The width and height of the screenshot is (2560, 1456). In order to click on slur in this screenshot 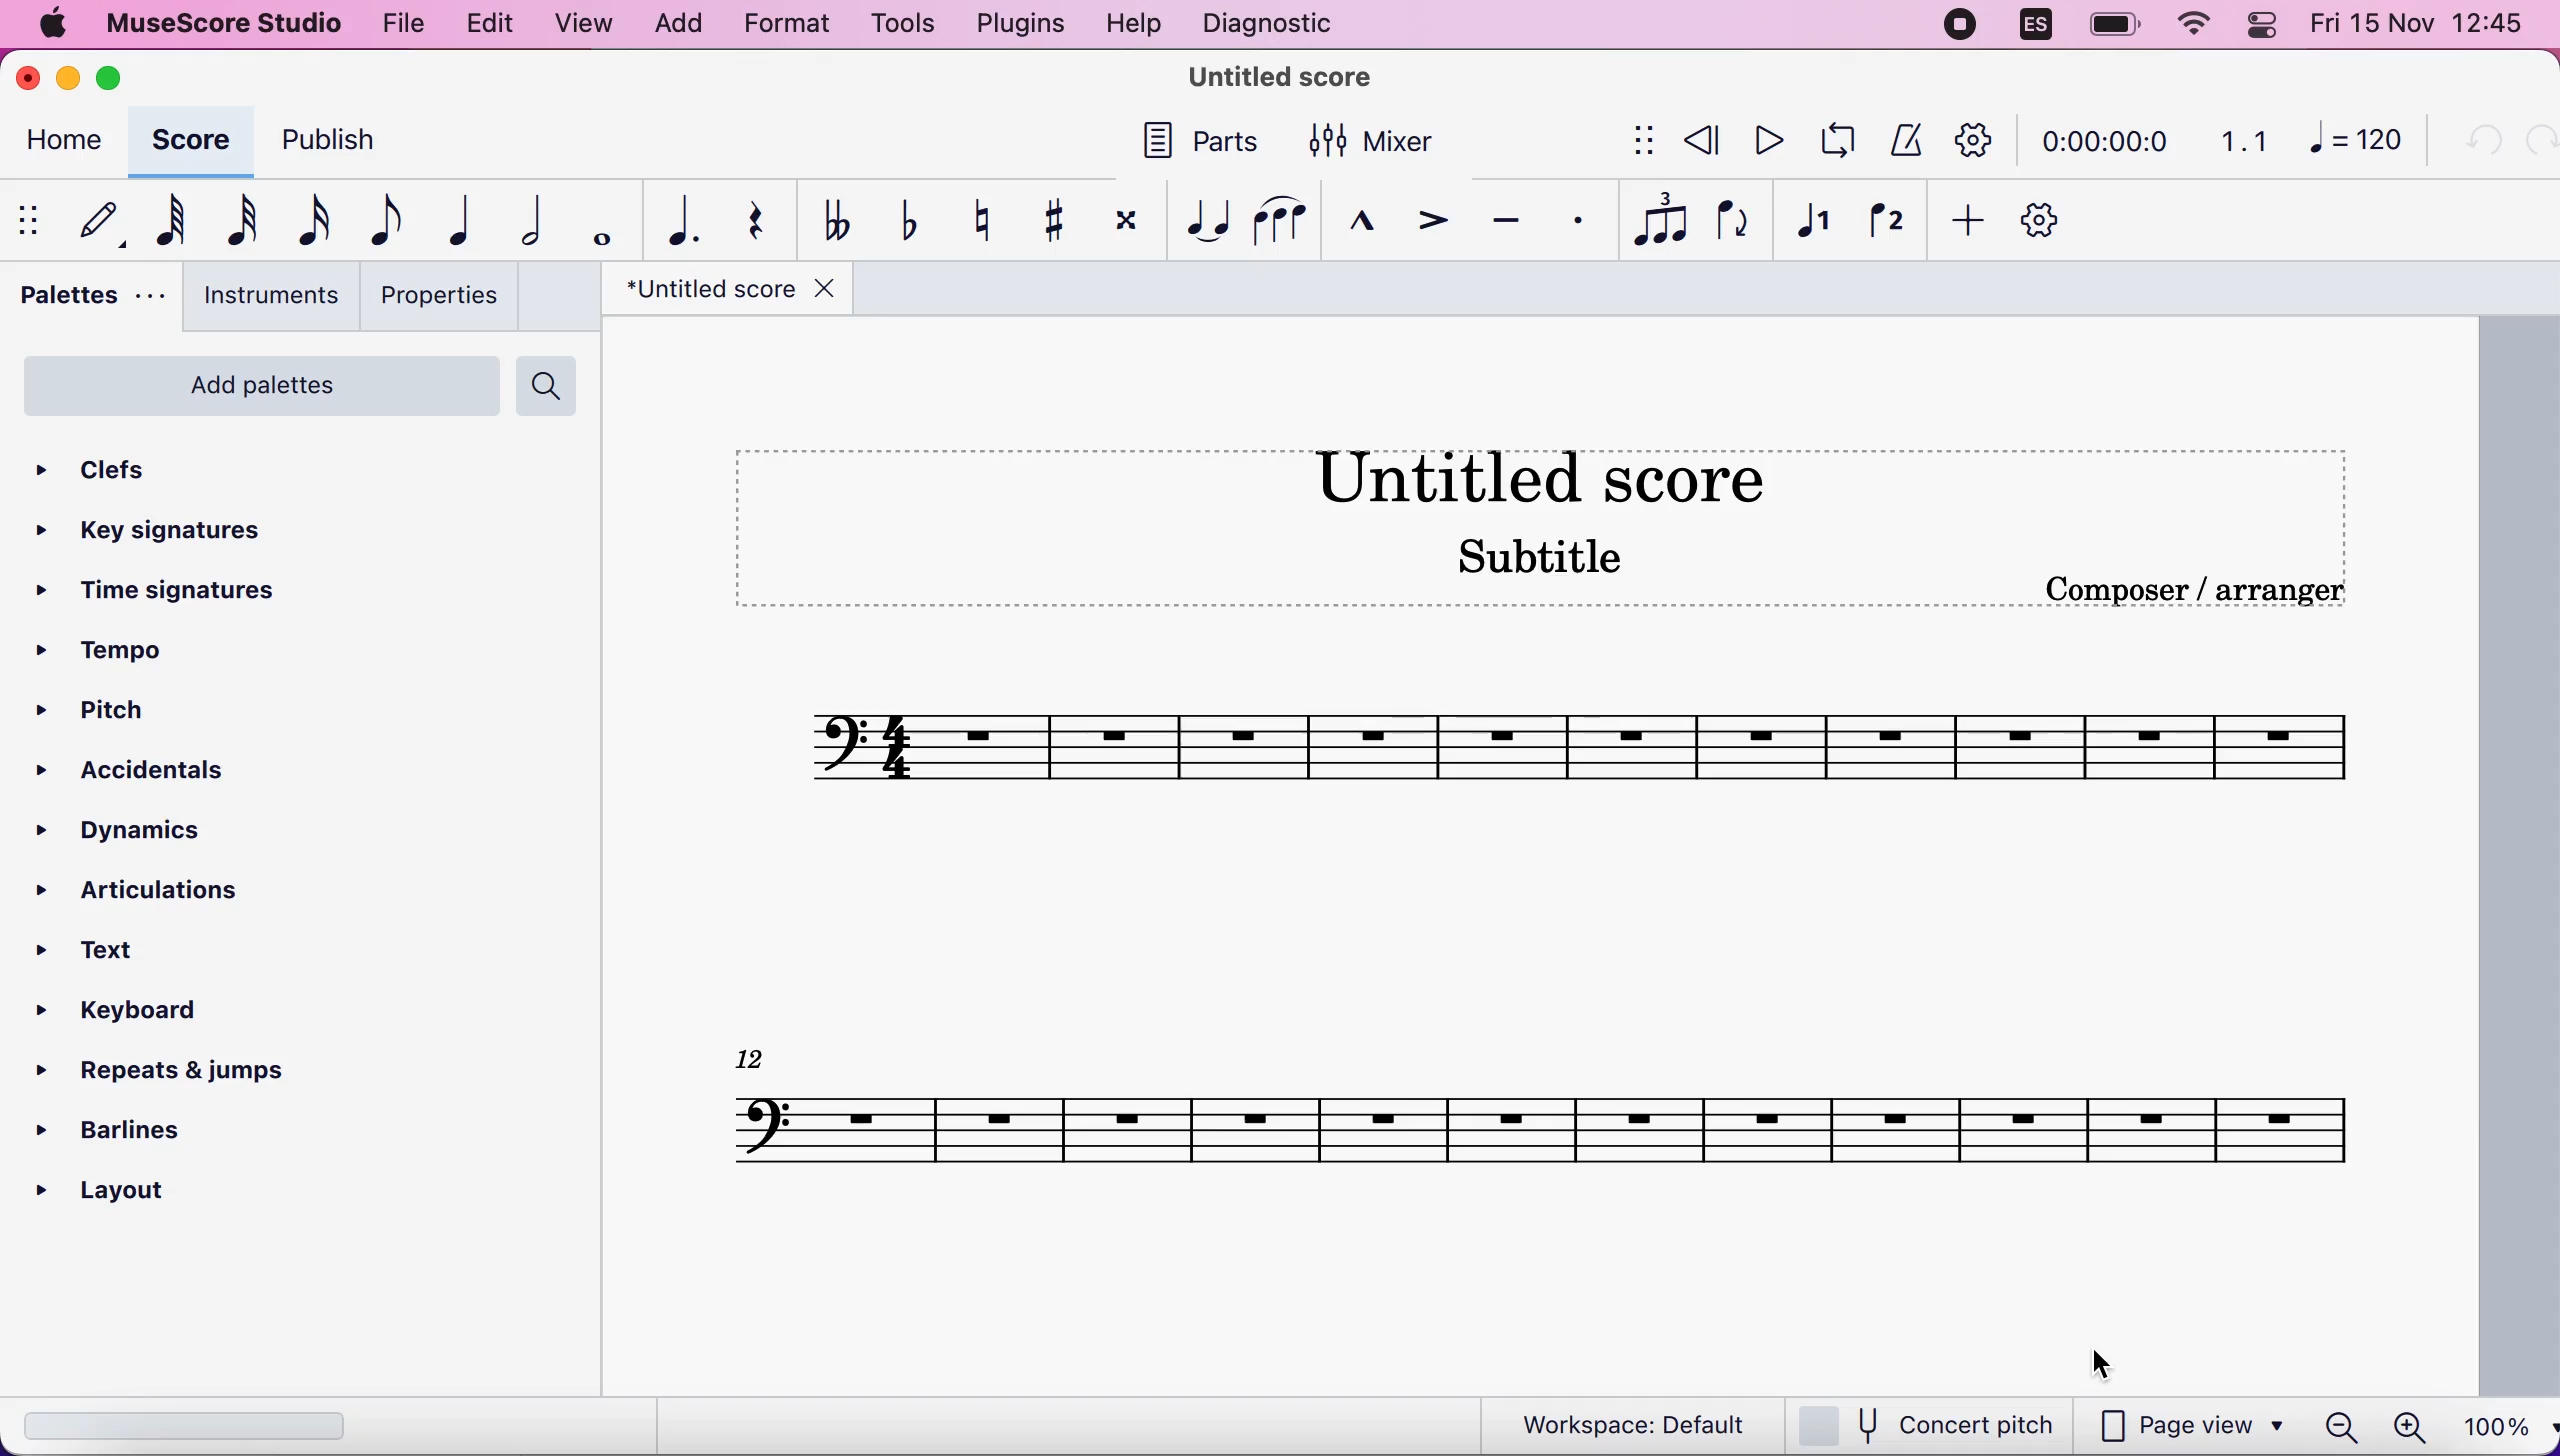, I will do `click(1280, 217)`.